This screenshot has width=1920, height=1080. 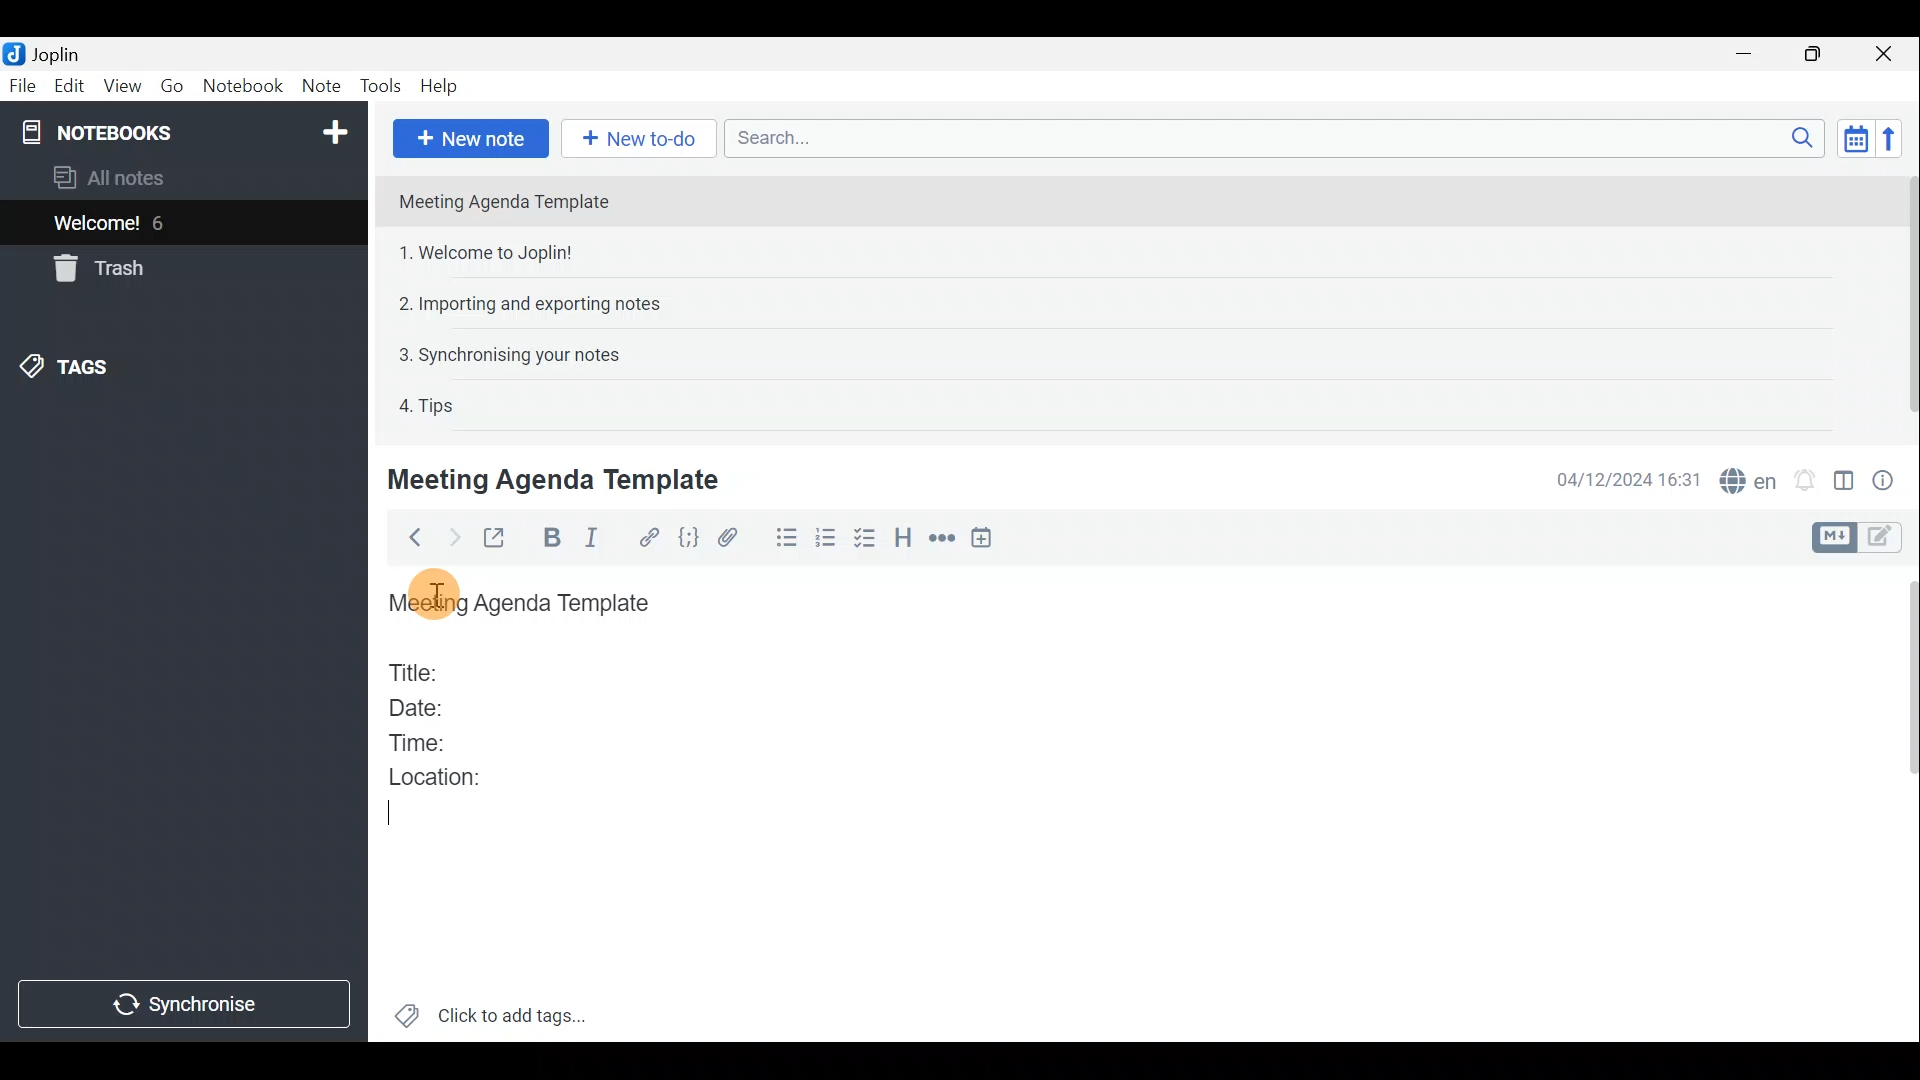 I want to click on Attach file, so click(x=737, y=538).